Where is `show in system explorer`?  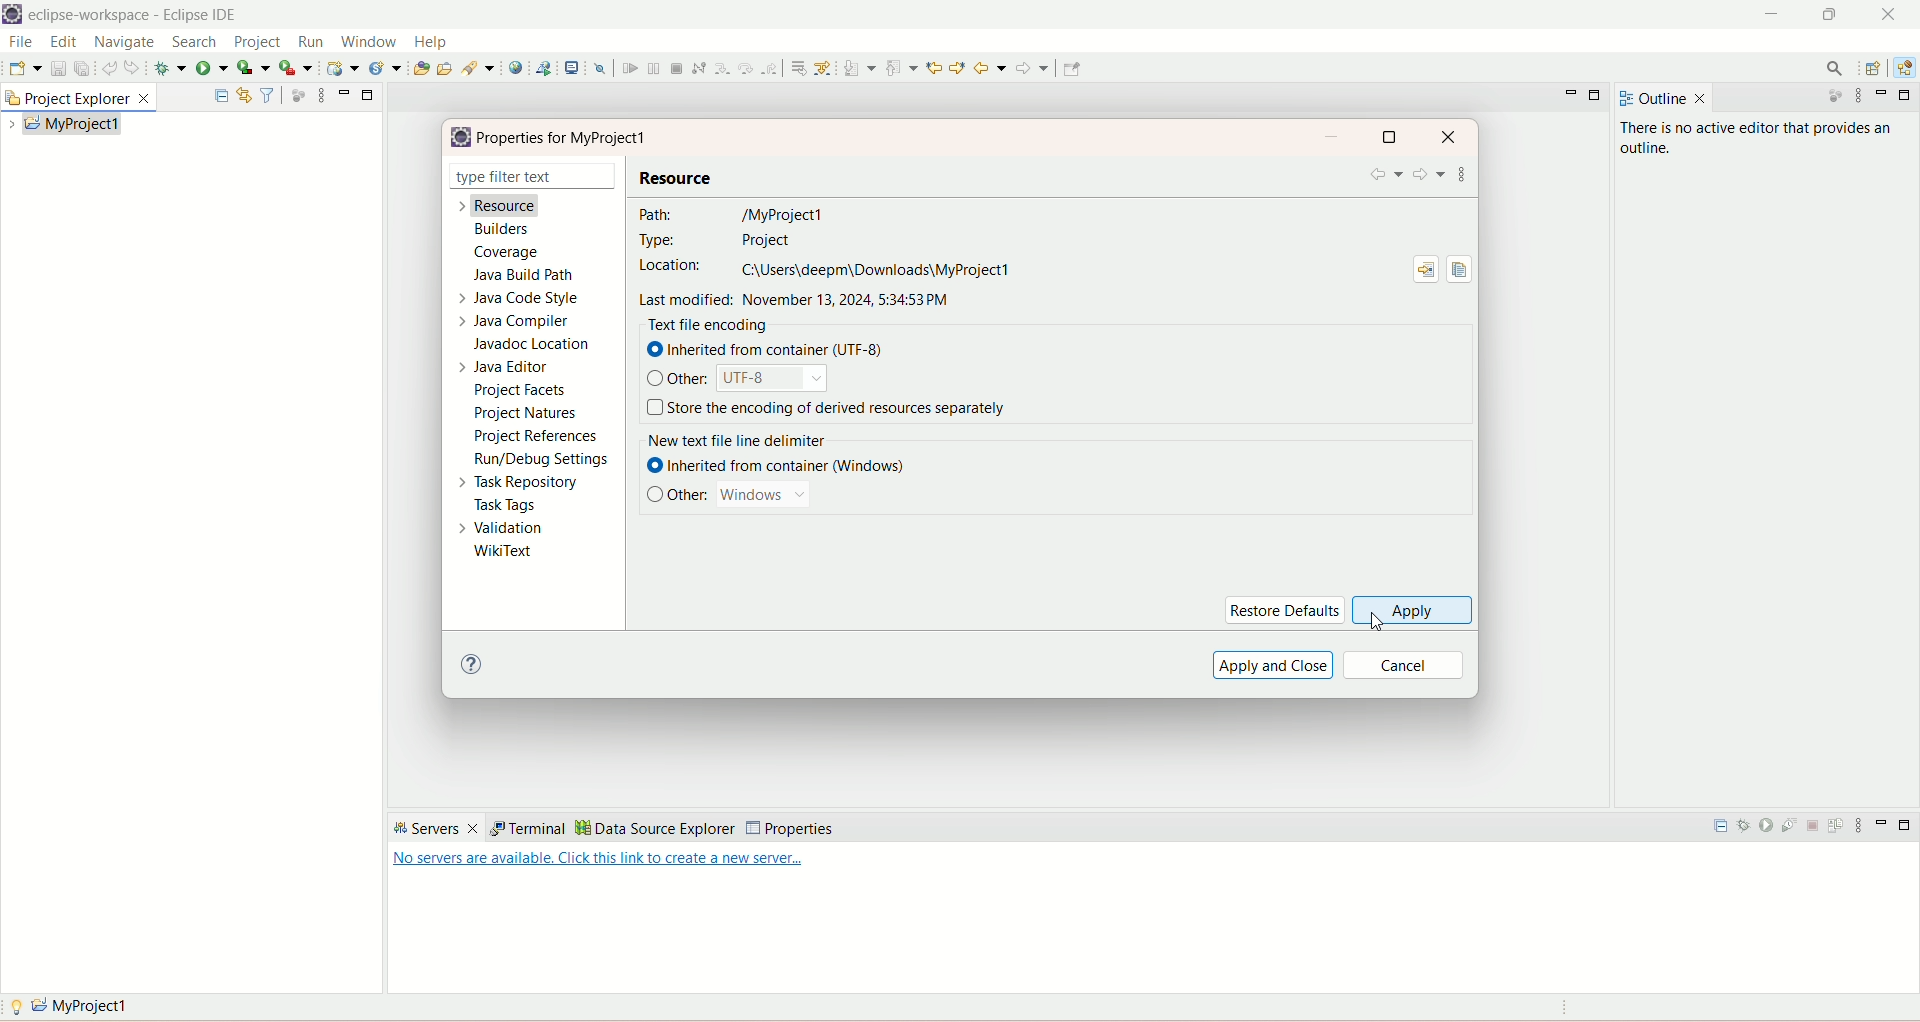 show in system explorer is located at coordinates (1426, 272).